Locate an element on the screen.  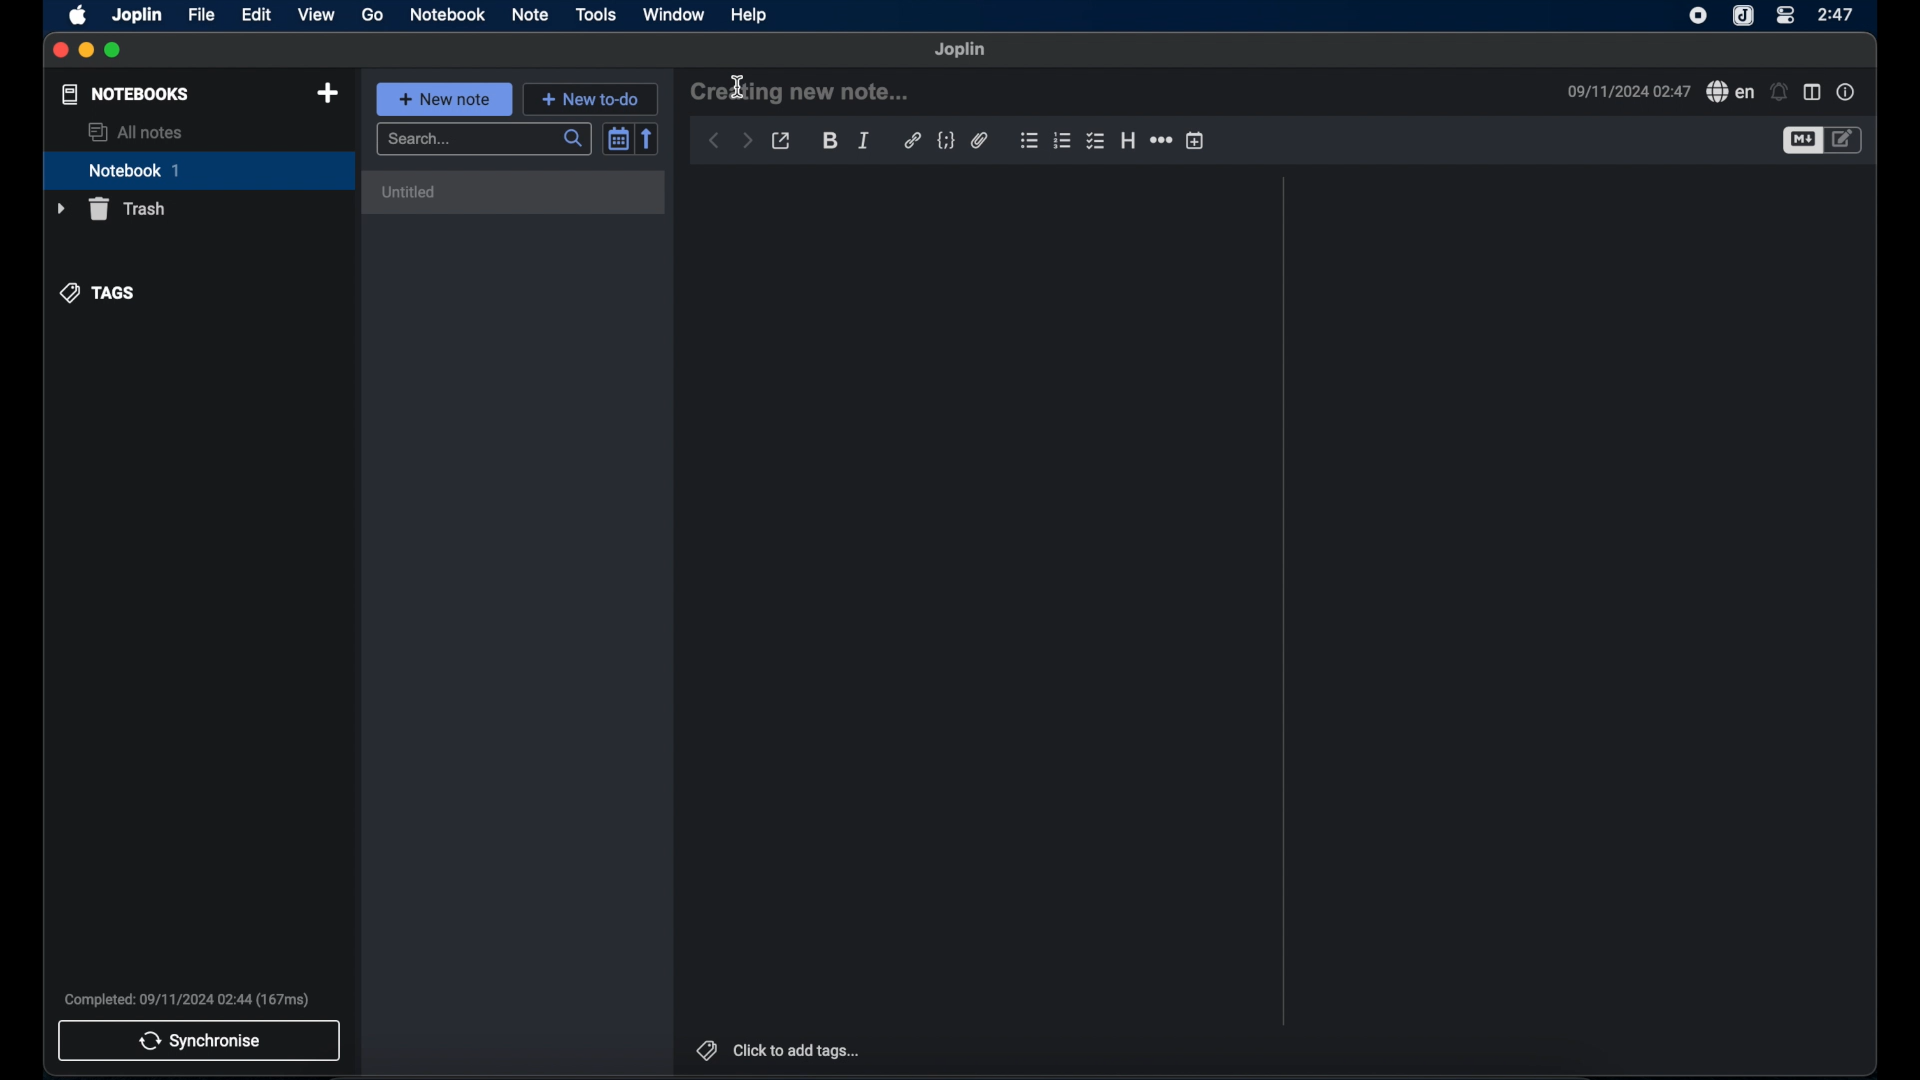
toggle editor is located at coordinates (1847, 139).